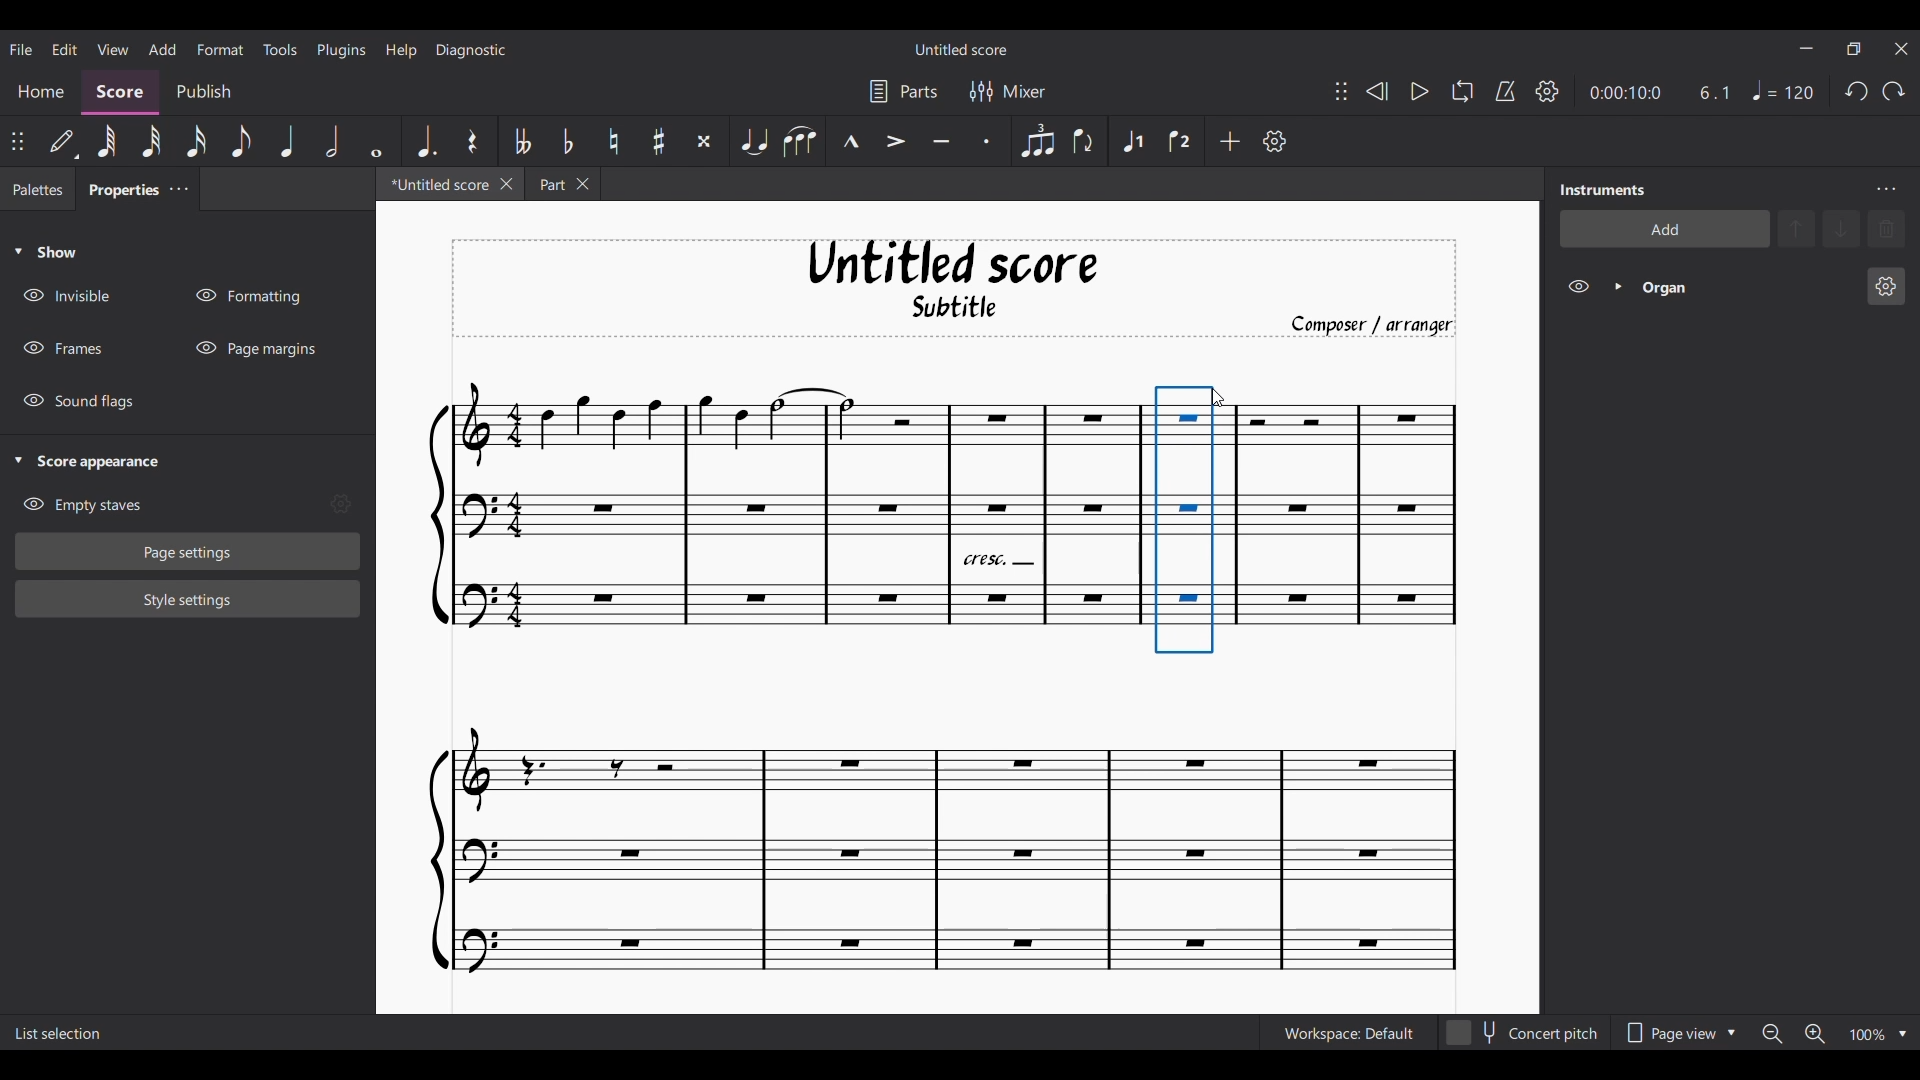  Describe the element at coordinates (1867, 1035) in the screenshot. I see `Zoom factor` at that location.